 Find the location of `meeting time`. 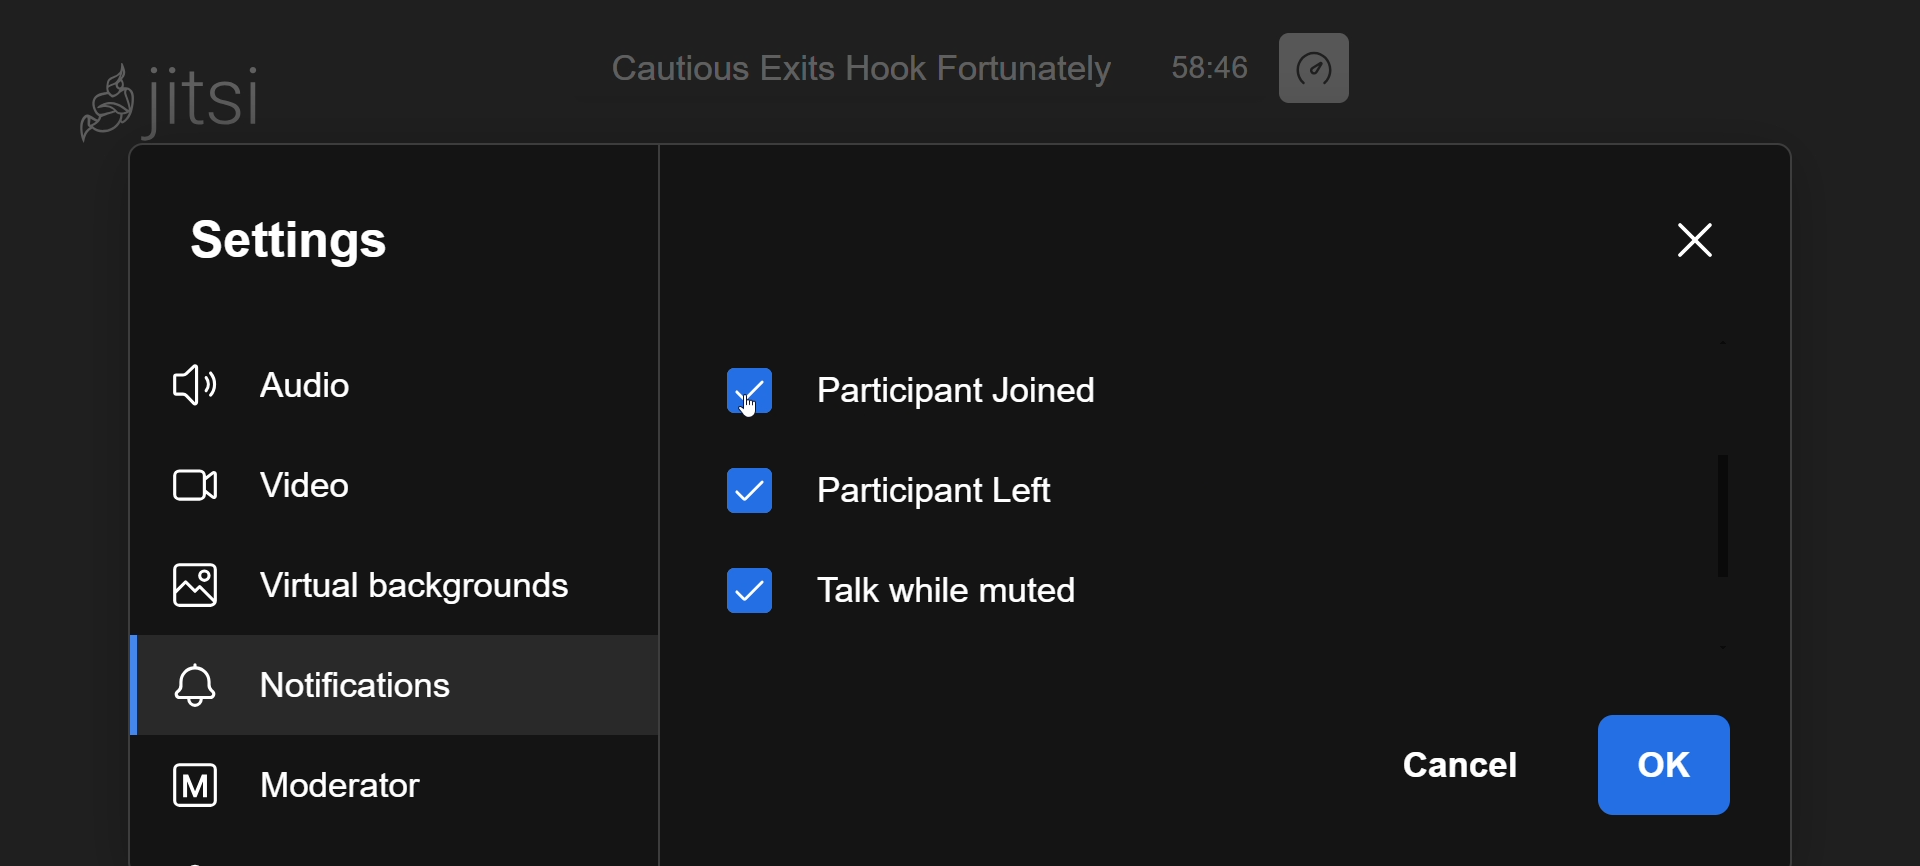

meeting time is located at coordinates (1322, 68).